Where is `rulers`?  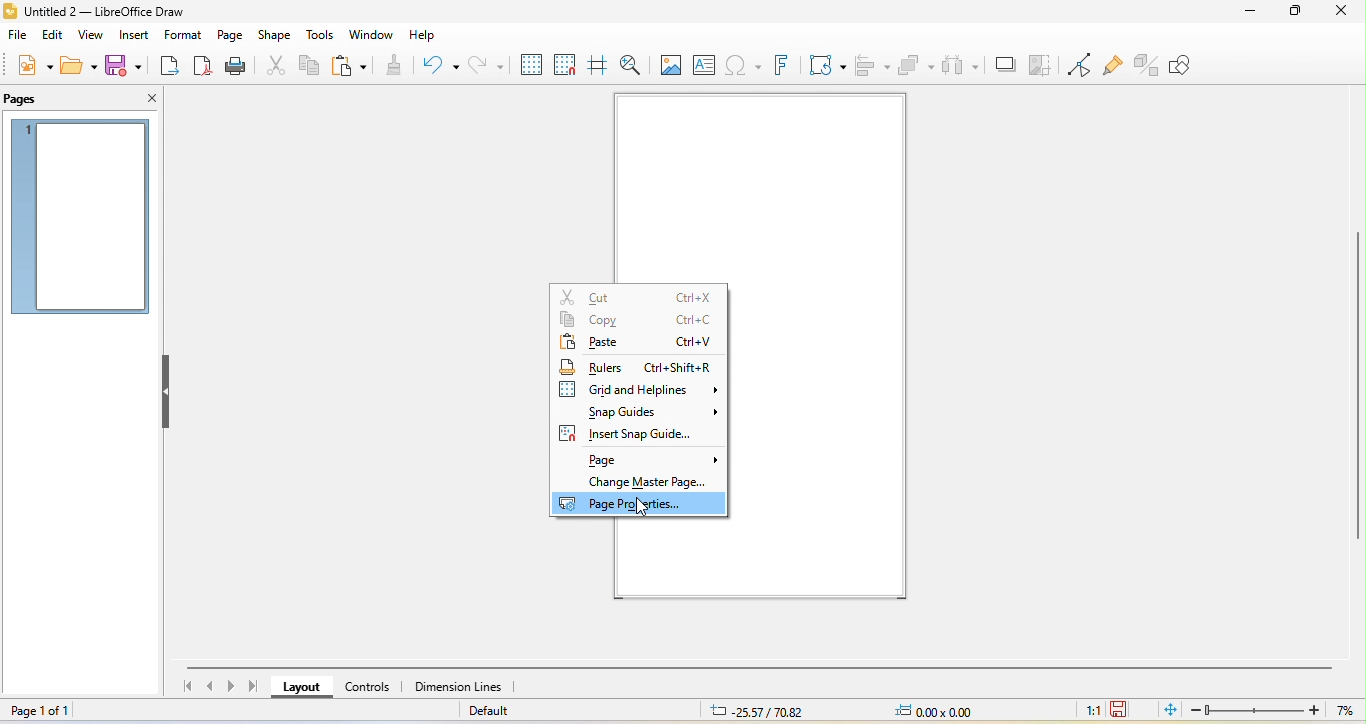 rulers is located at coordinates (642, 365).